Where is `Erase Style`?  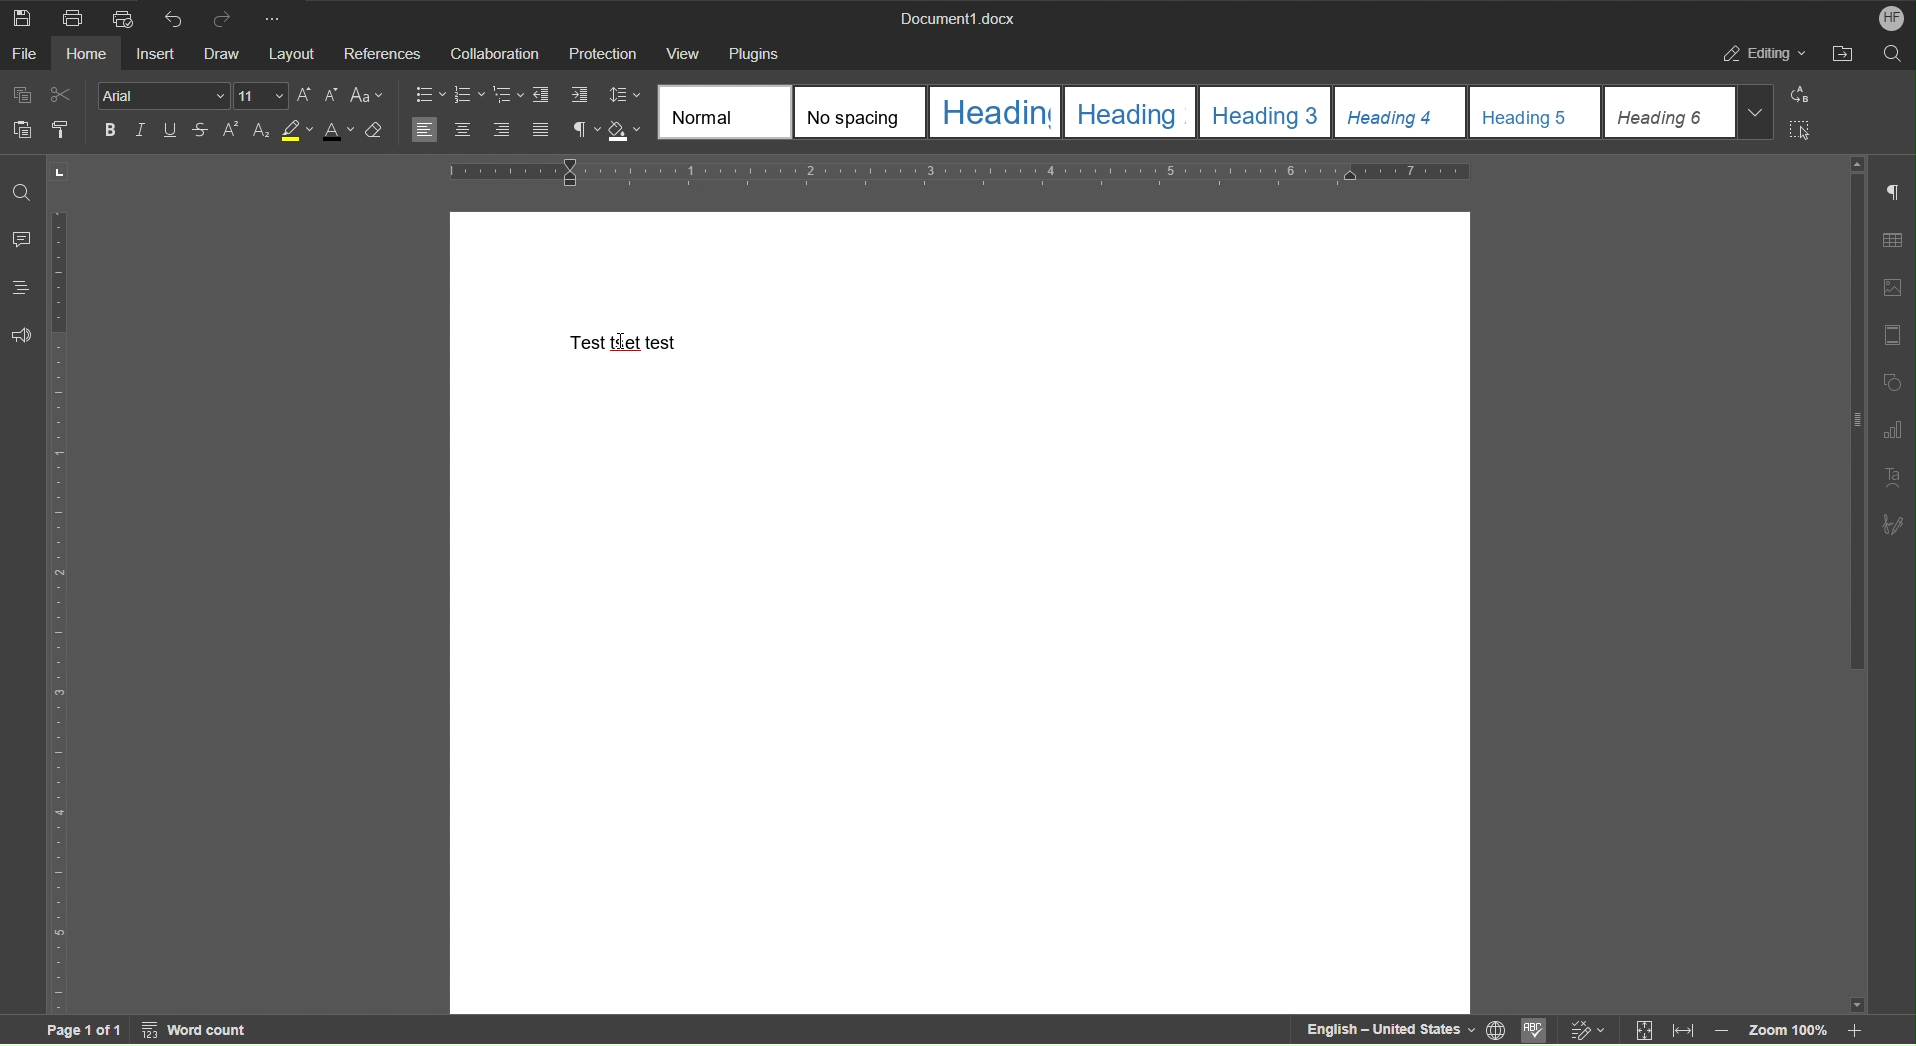
Erase Style is located at coordinates (375, 133).